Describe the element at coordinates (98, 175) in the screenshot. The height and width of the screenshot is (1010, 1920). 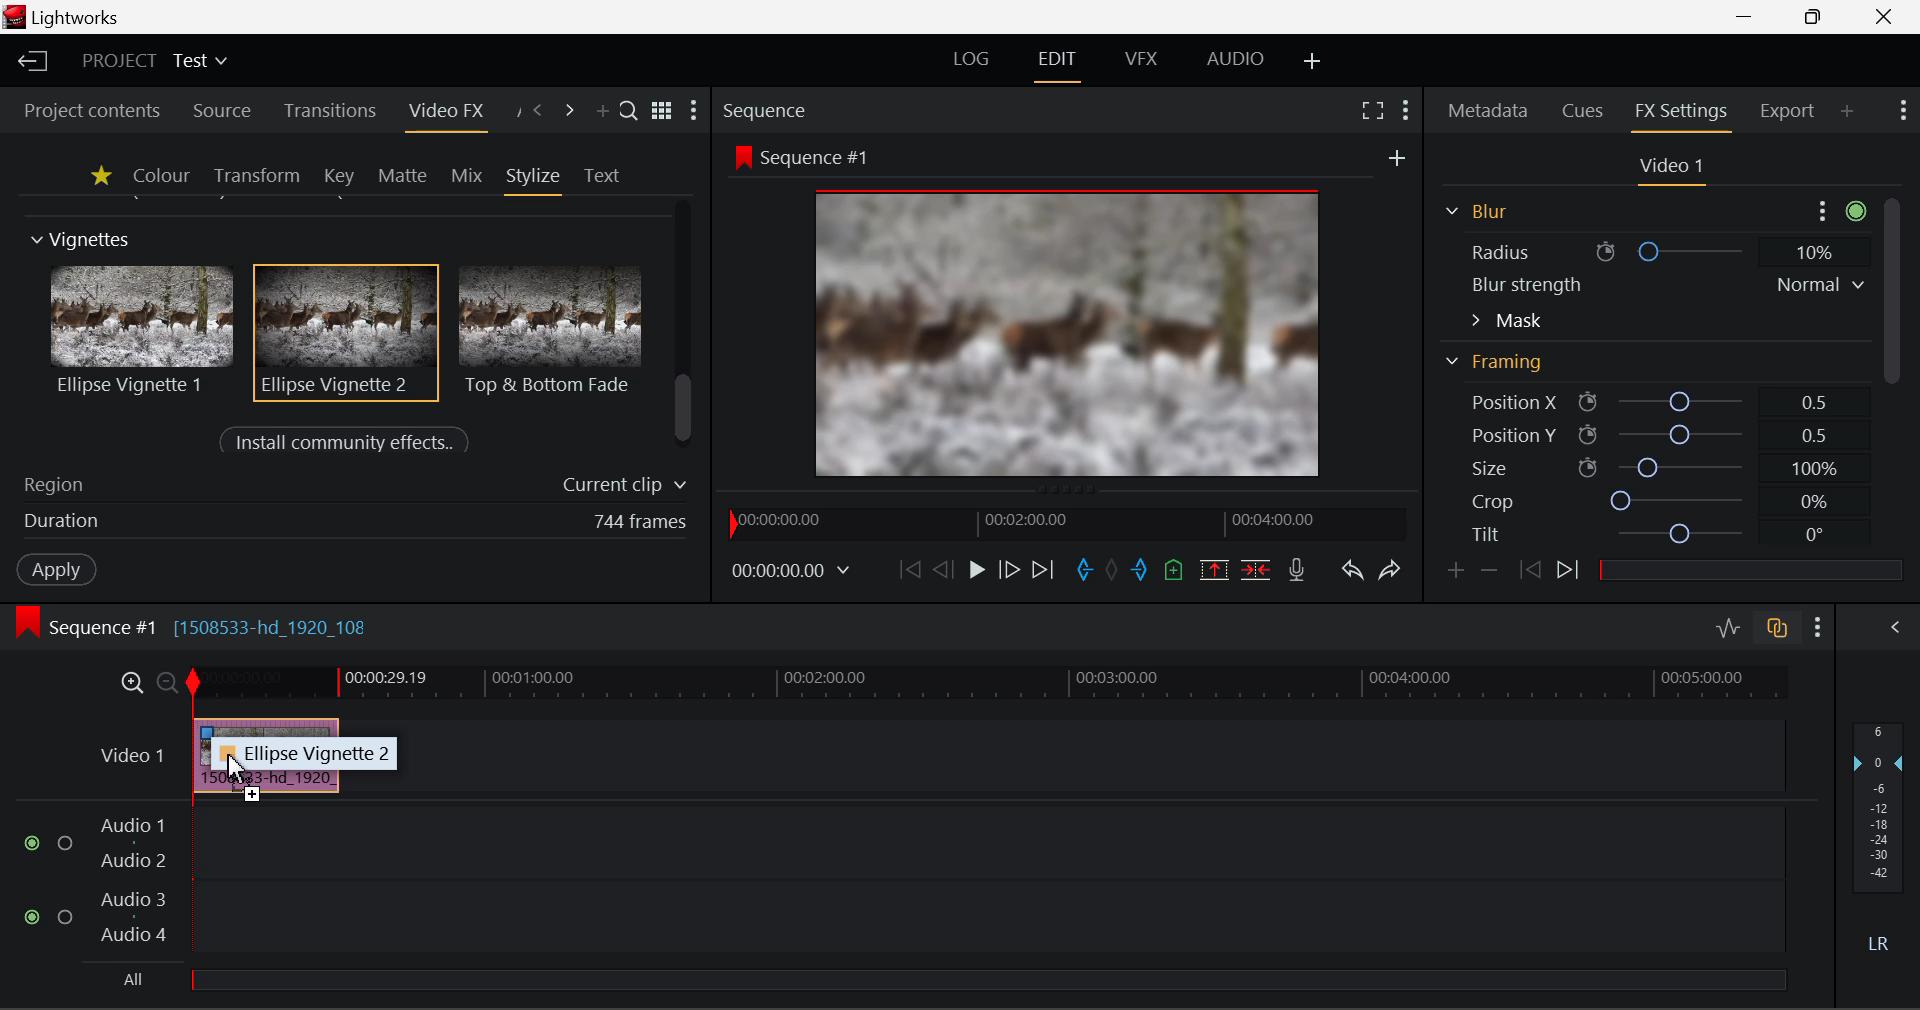
I see `Favourites` at that location.